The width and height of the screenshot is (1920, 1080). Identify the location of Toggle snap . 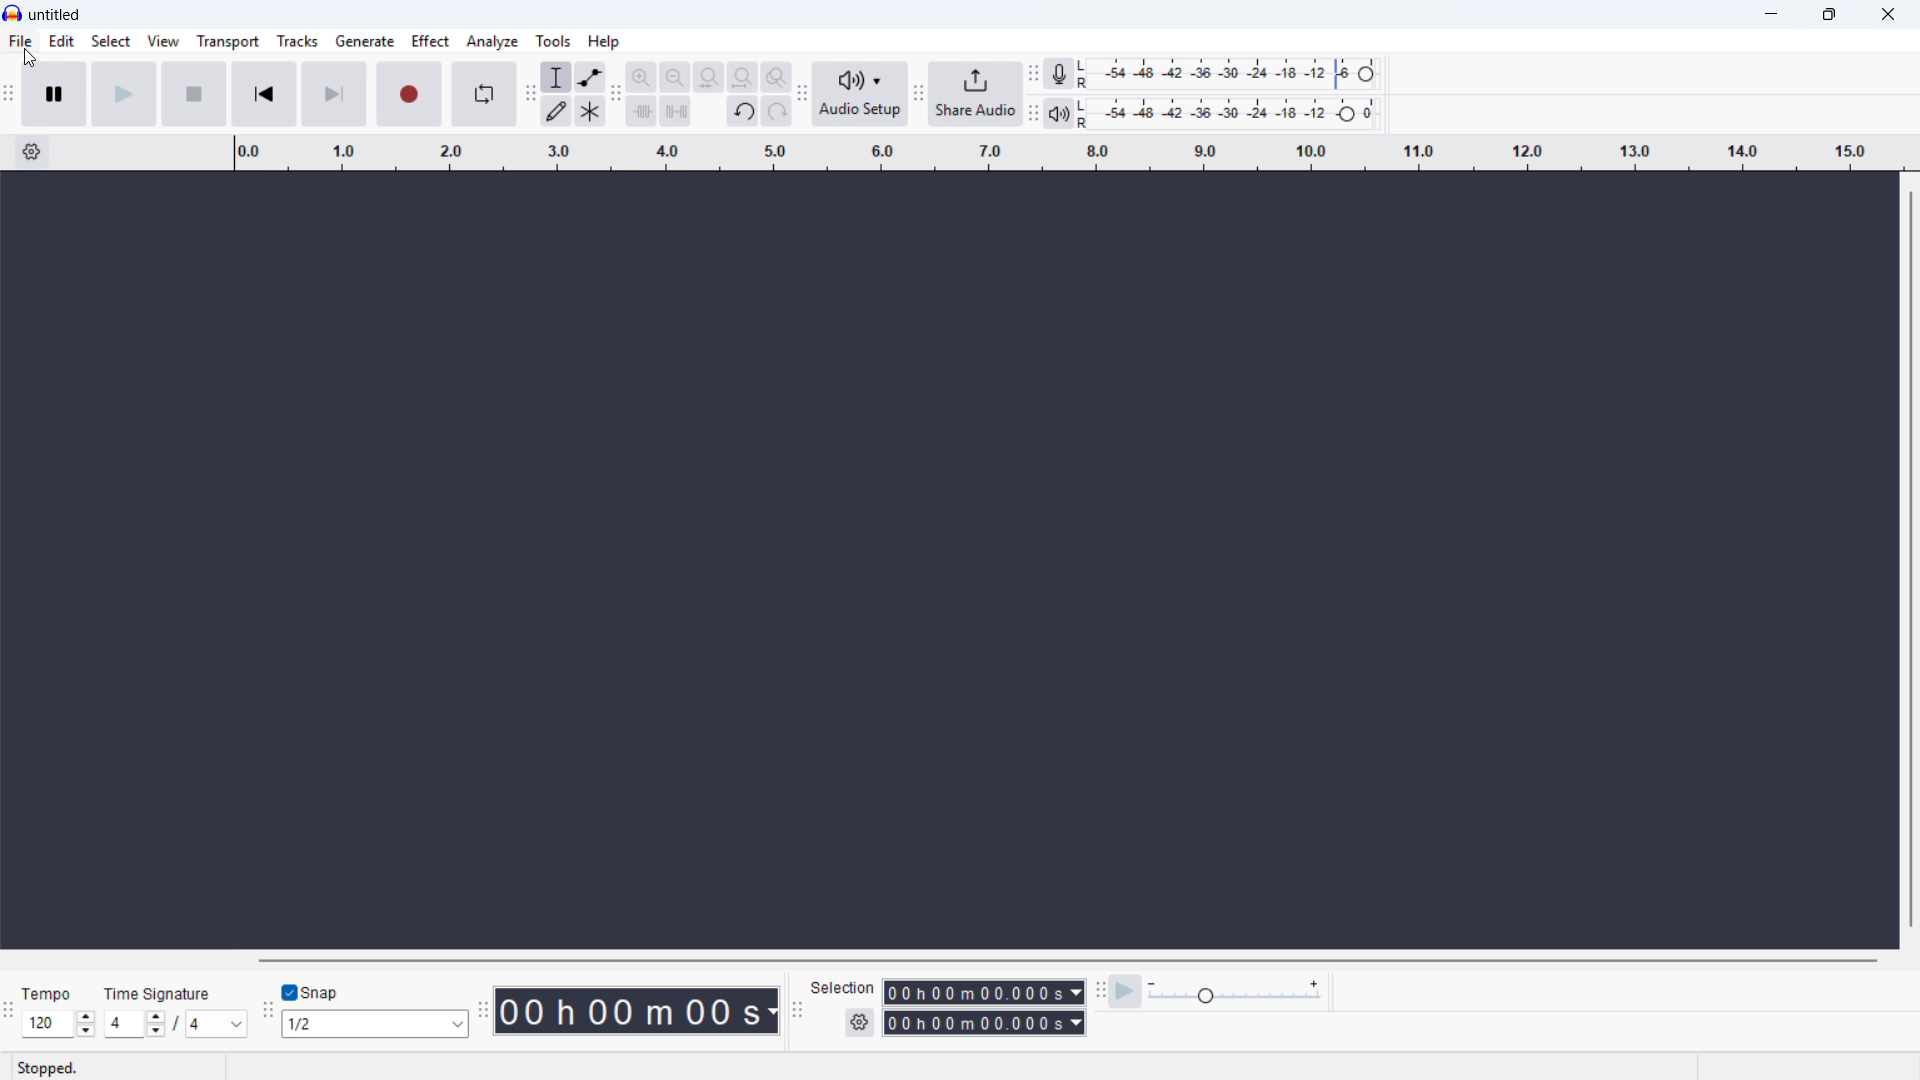
(311, 992).